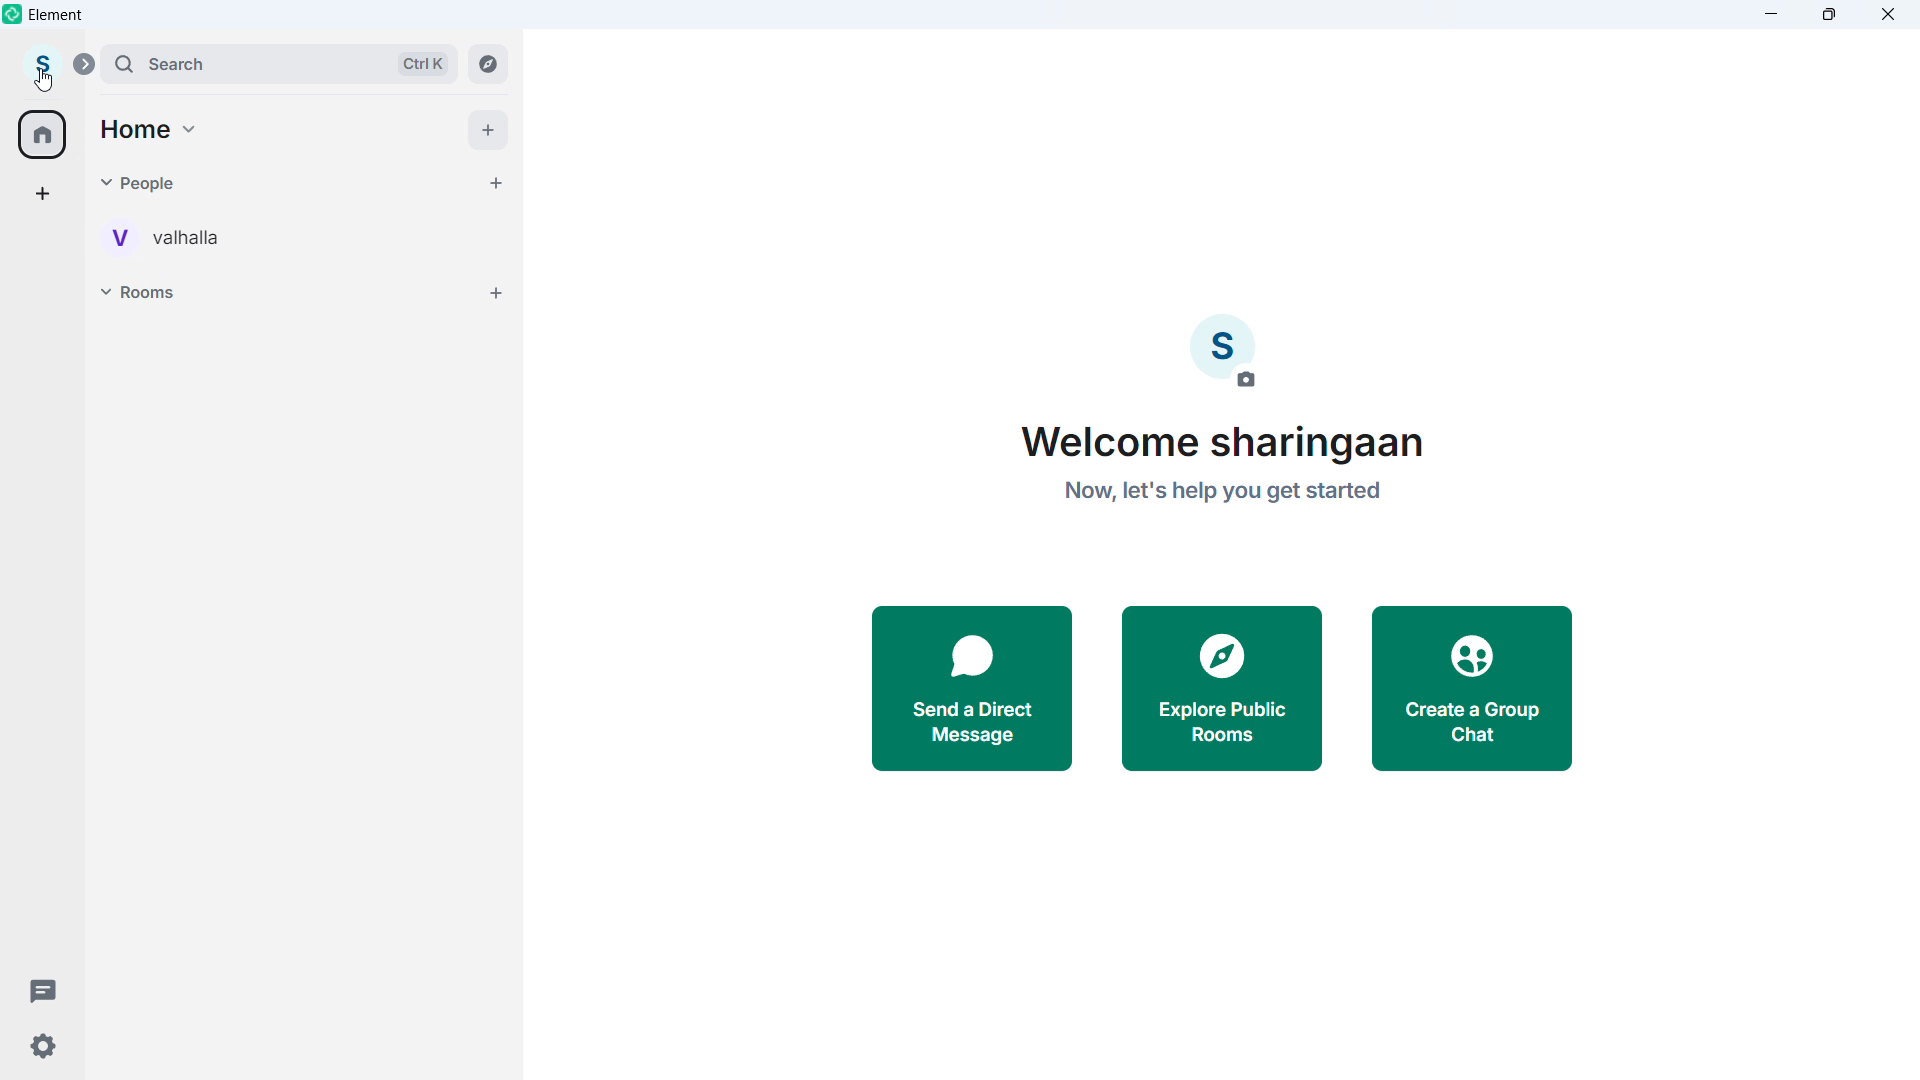 This screenshot has height=1080, width=1920. What do you see at coordinates (1223, 352) in the screenshot?
I see `Account image` at bounding box center [1223, 352].